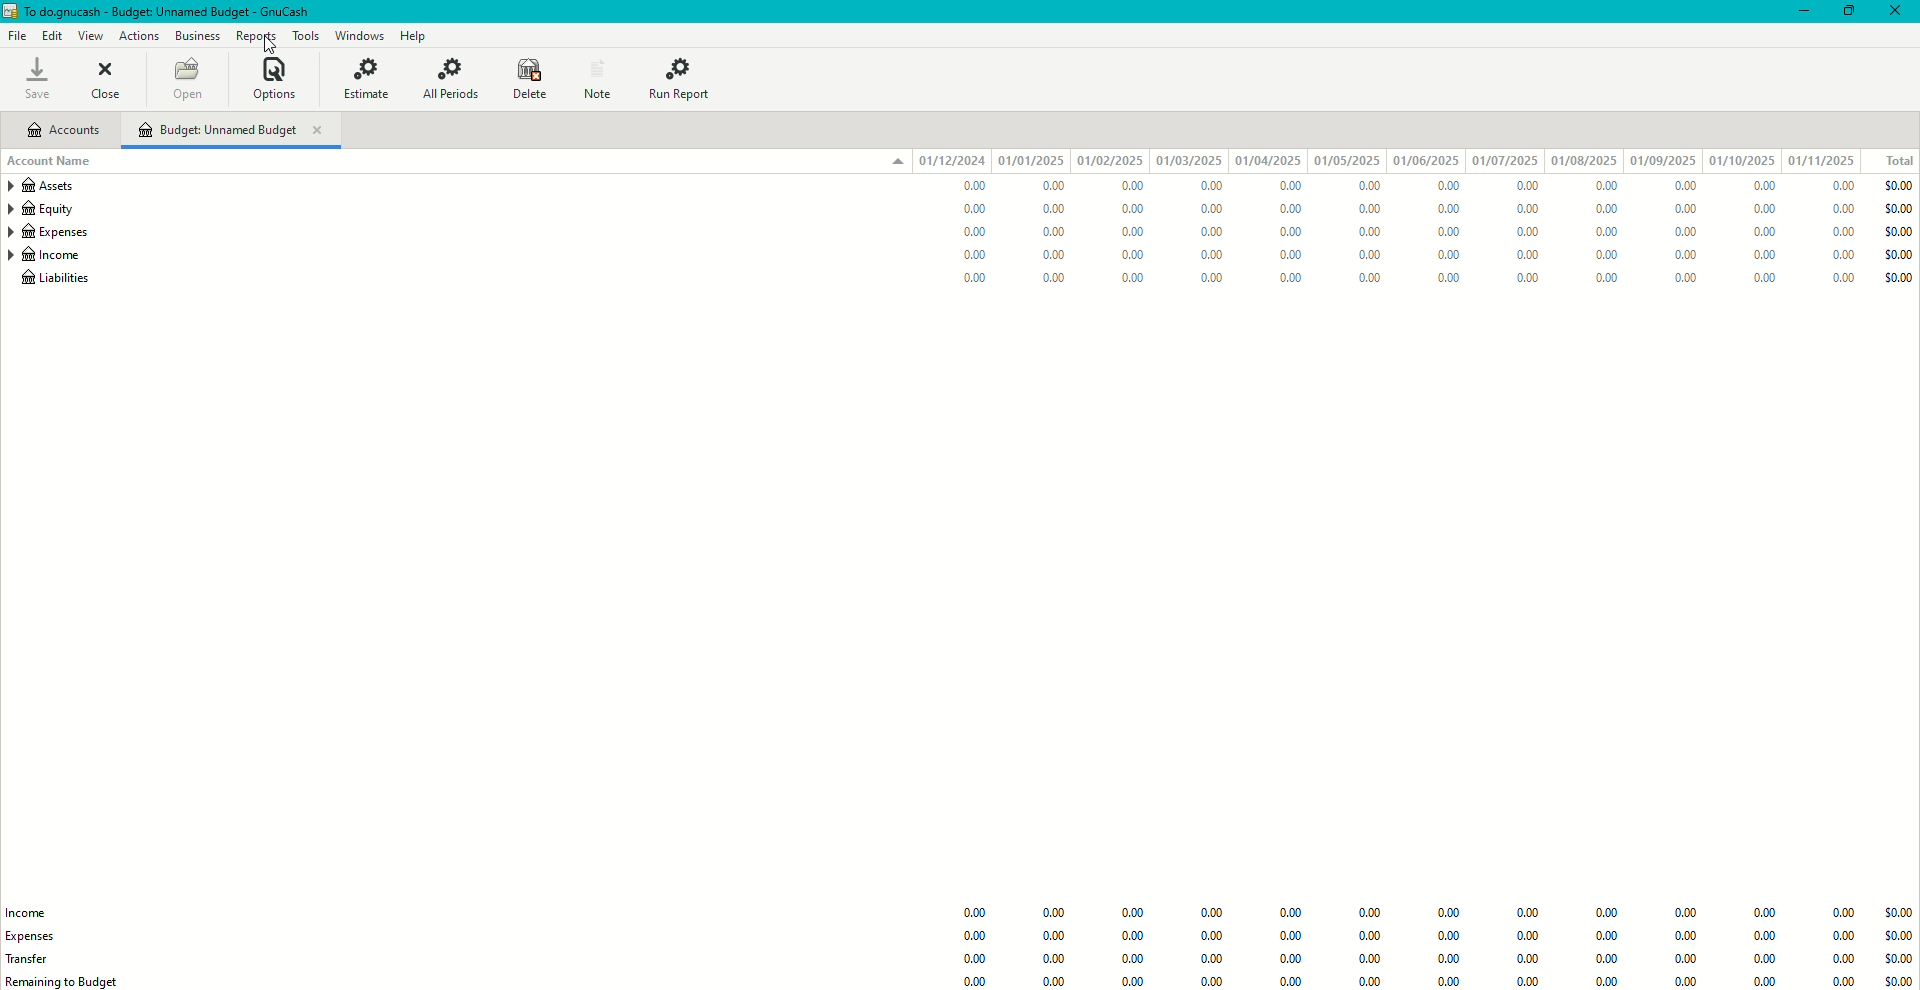  Describe the element at coordinates (274, 78) in the screenshot. I see `Options` at that location.